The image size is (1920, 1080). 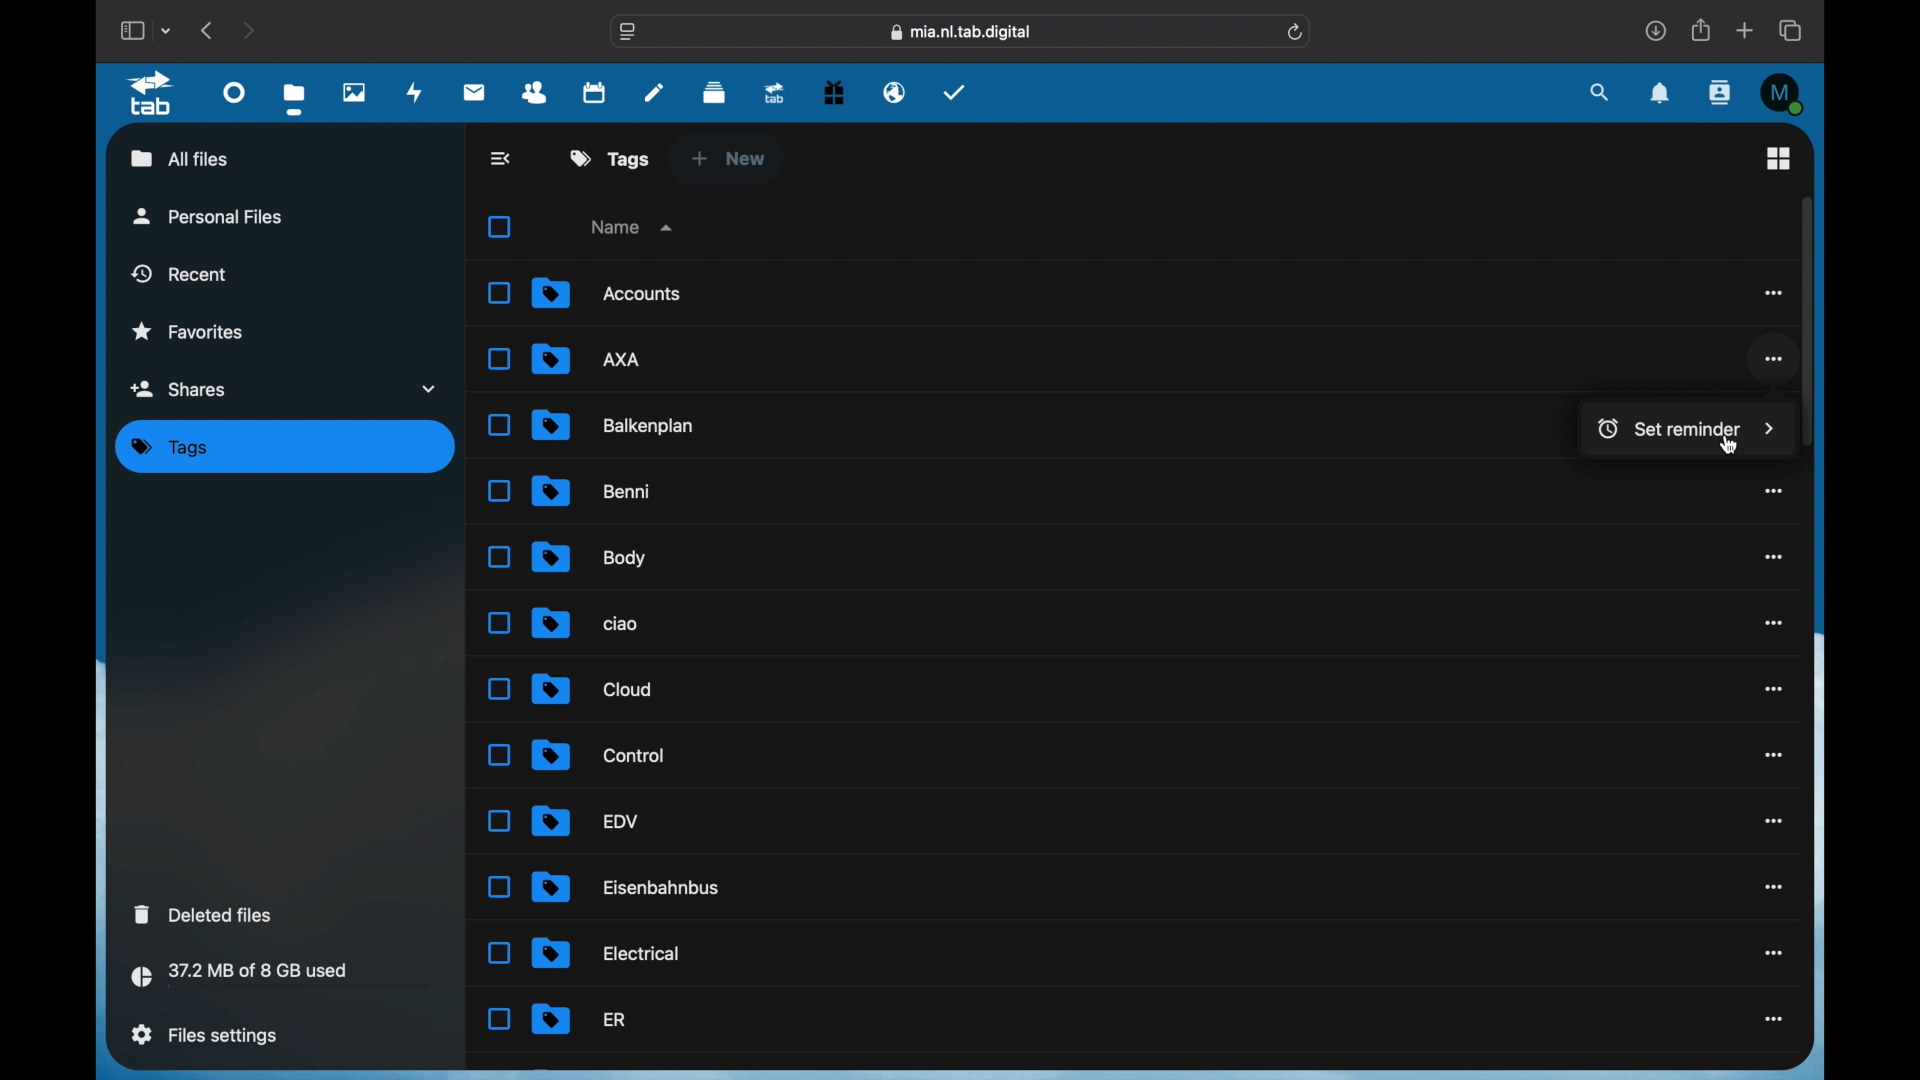 What do you see at coordinates (131, 30) in the screenshot?
I see `show sidebar` at bounding box center [131, 30].